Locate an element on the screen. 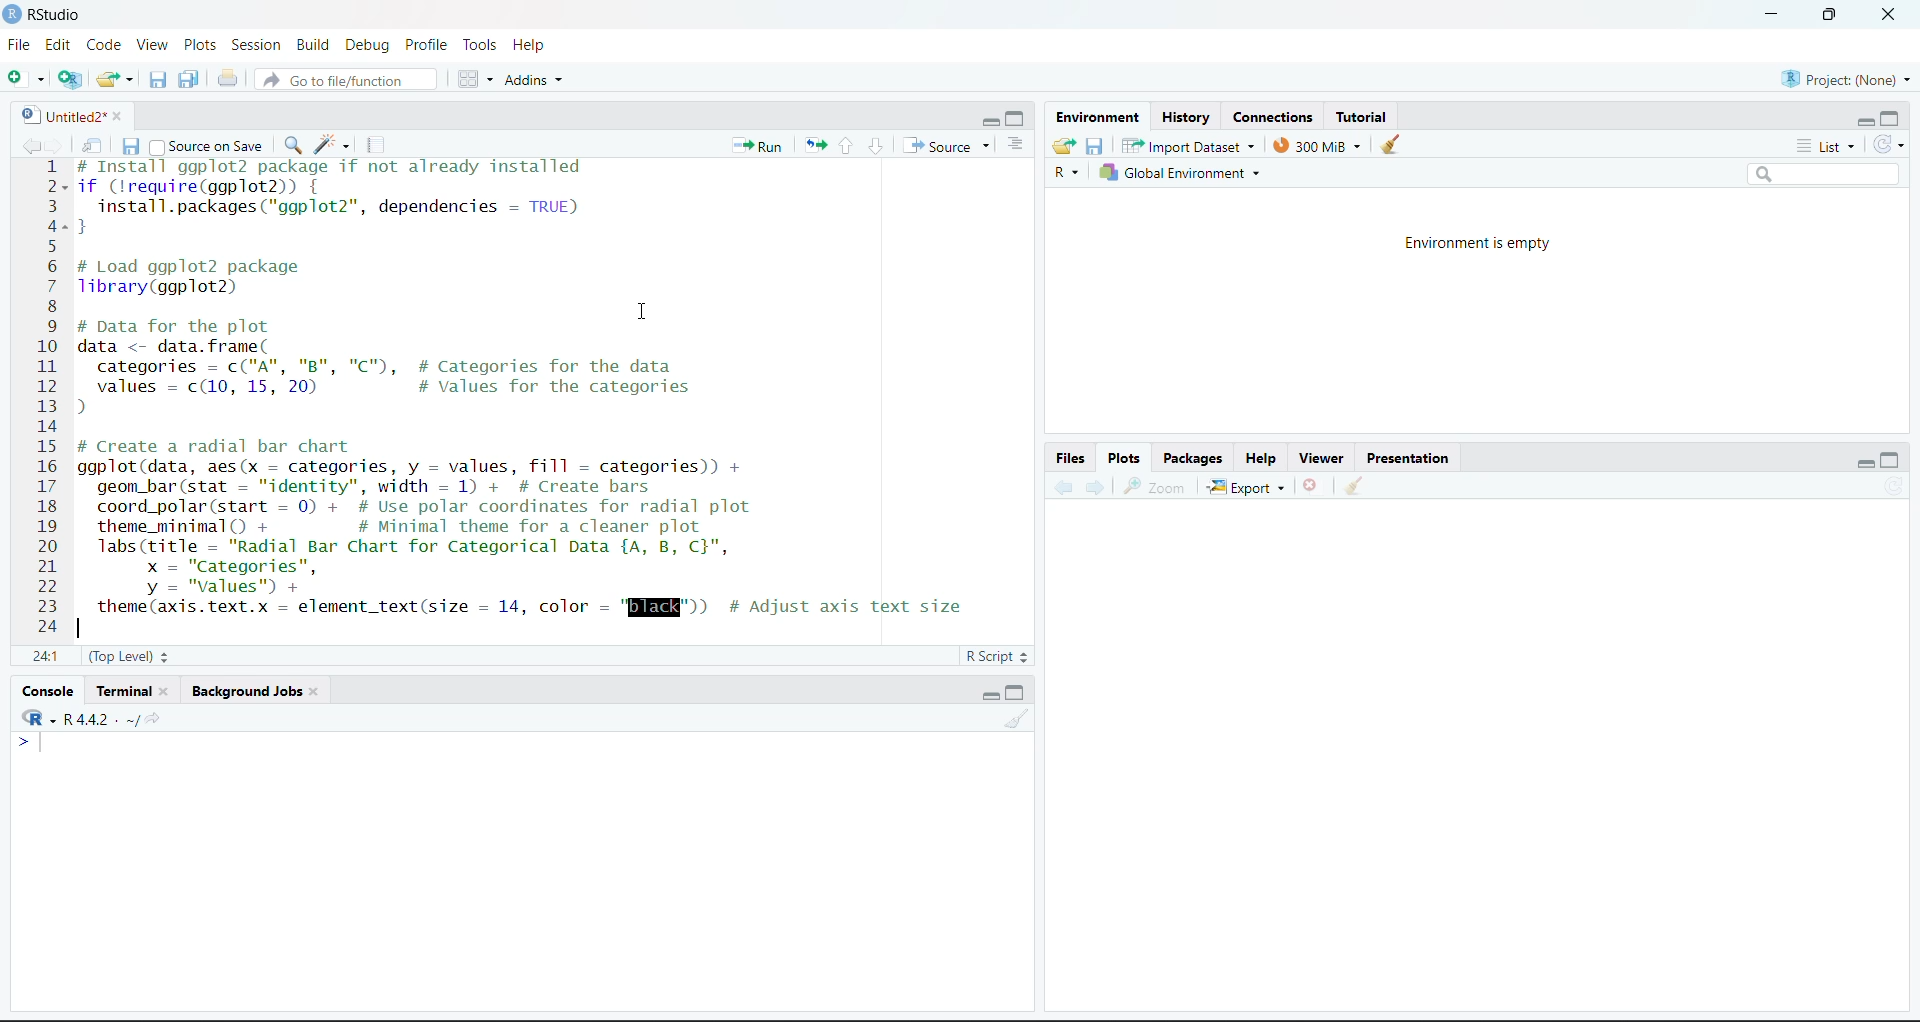 This screenshot has width=1920, height=1022. Plots is located at coordinates (1126, 458).